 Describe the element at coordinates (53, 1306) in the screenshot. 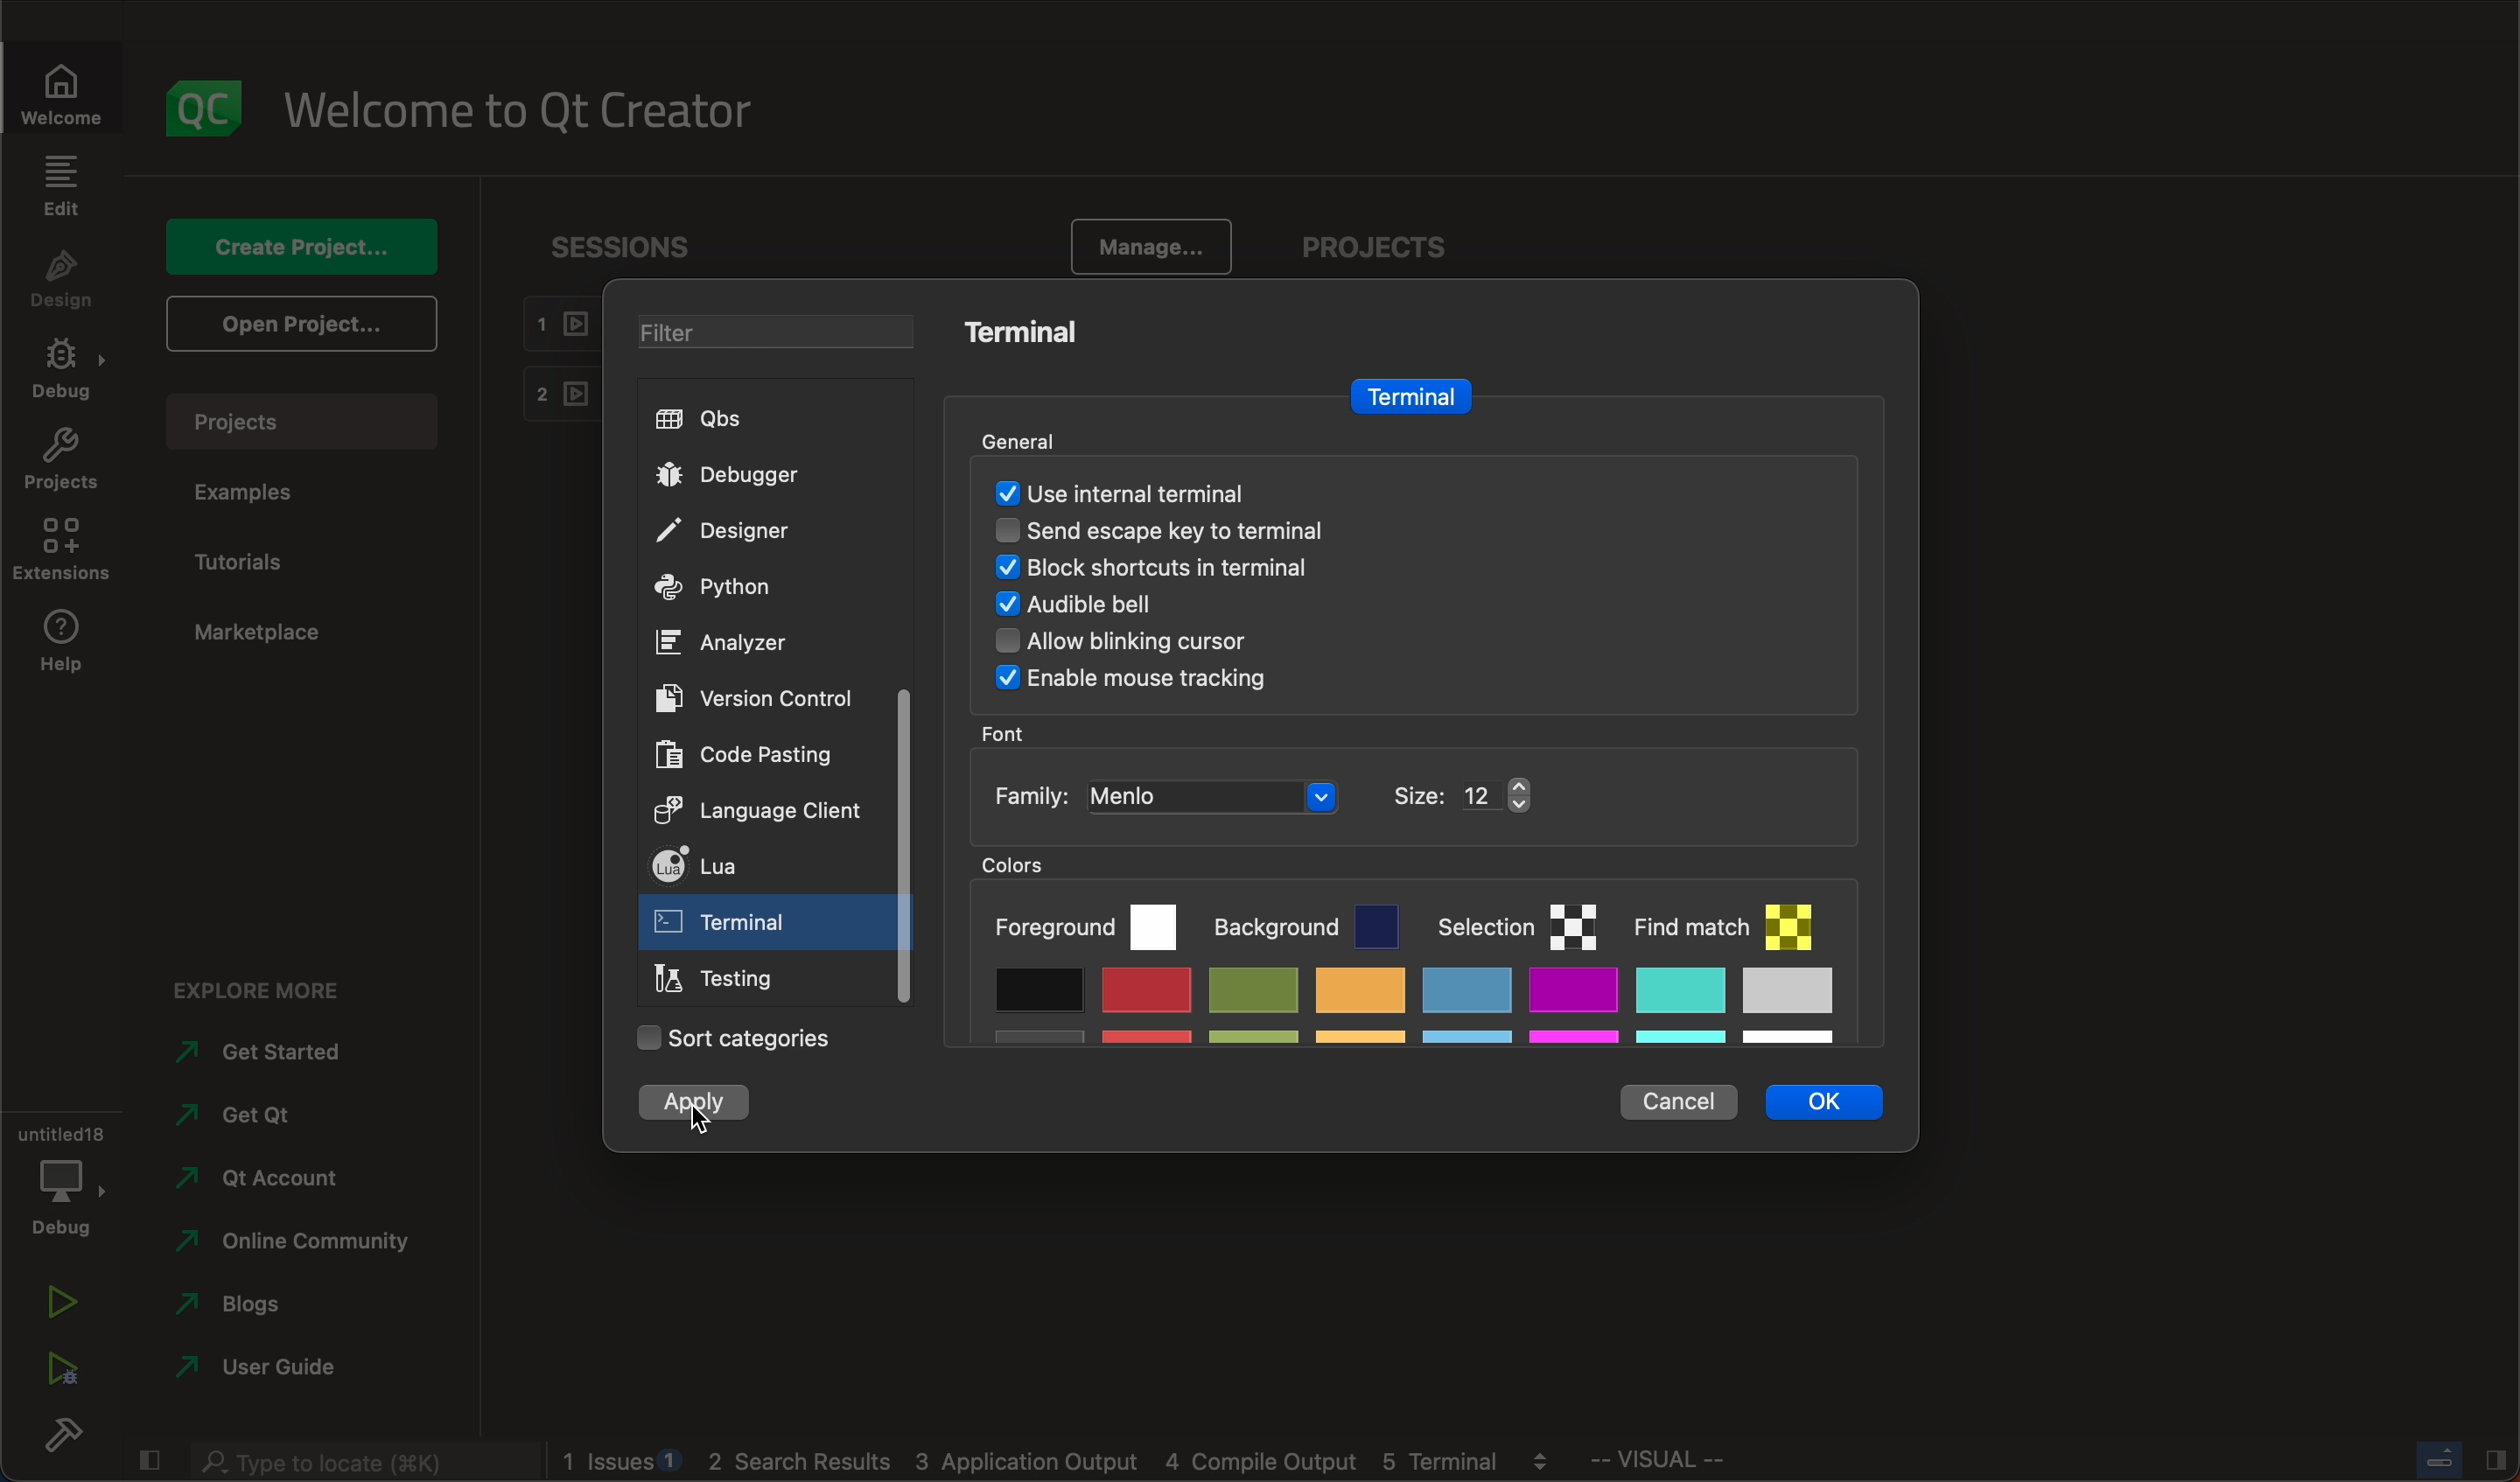

I see `run` at that location.